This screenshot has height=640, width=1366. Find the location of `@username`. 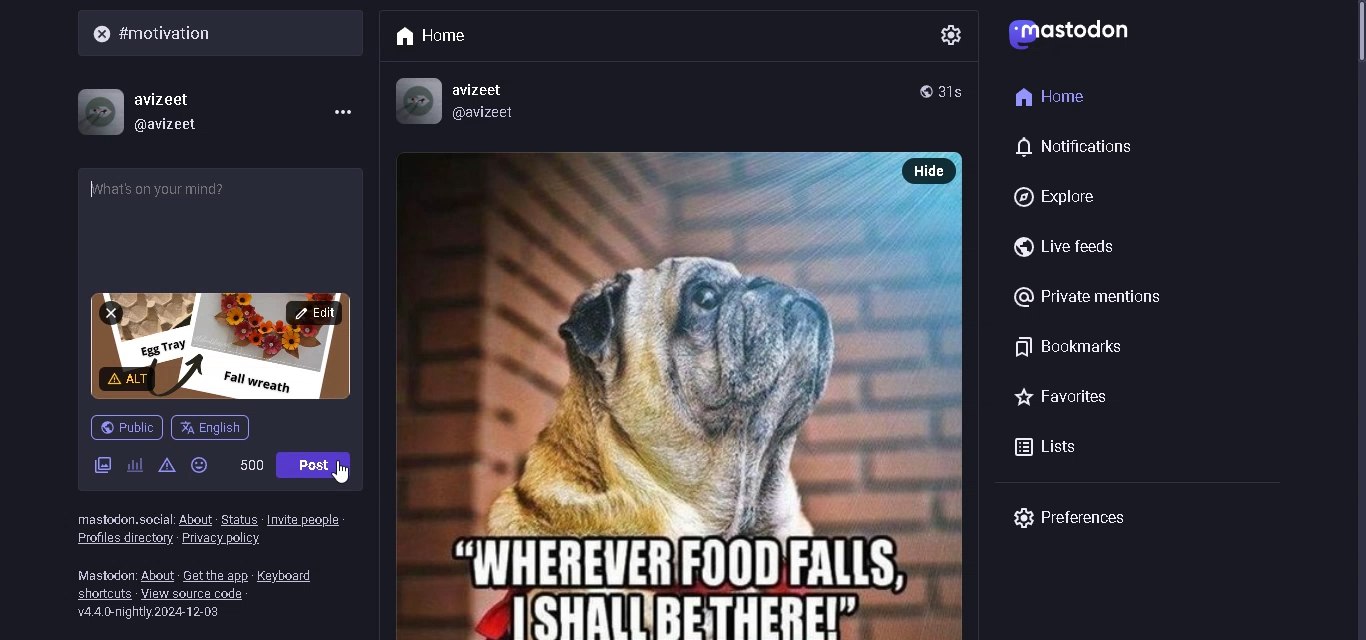

@username is located at coordinates (175, 126).